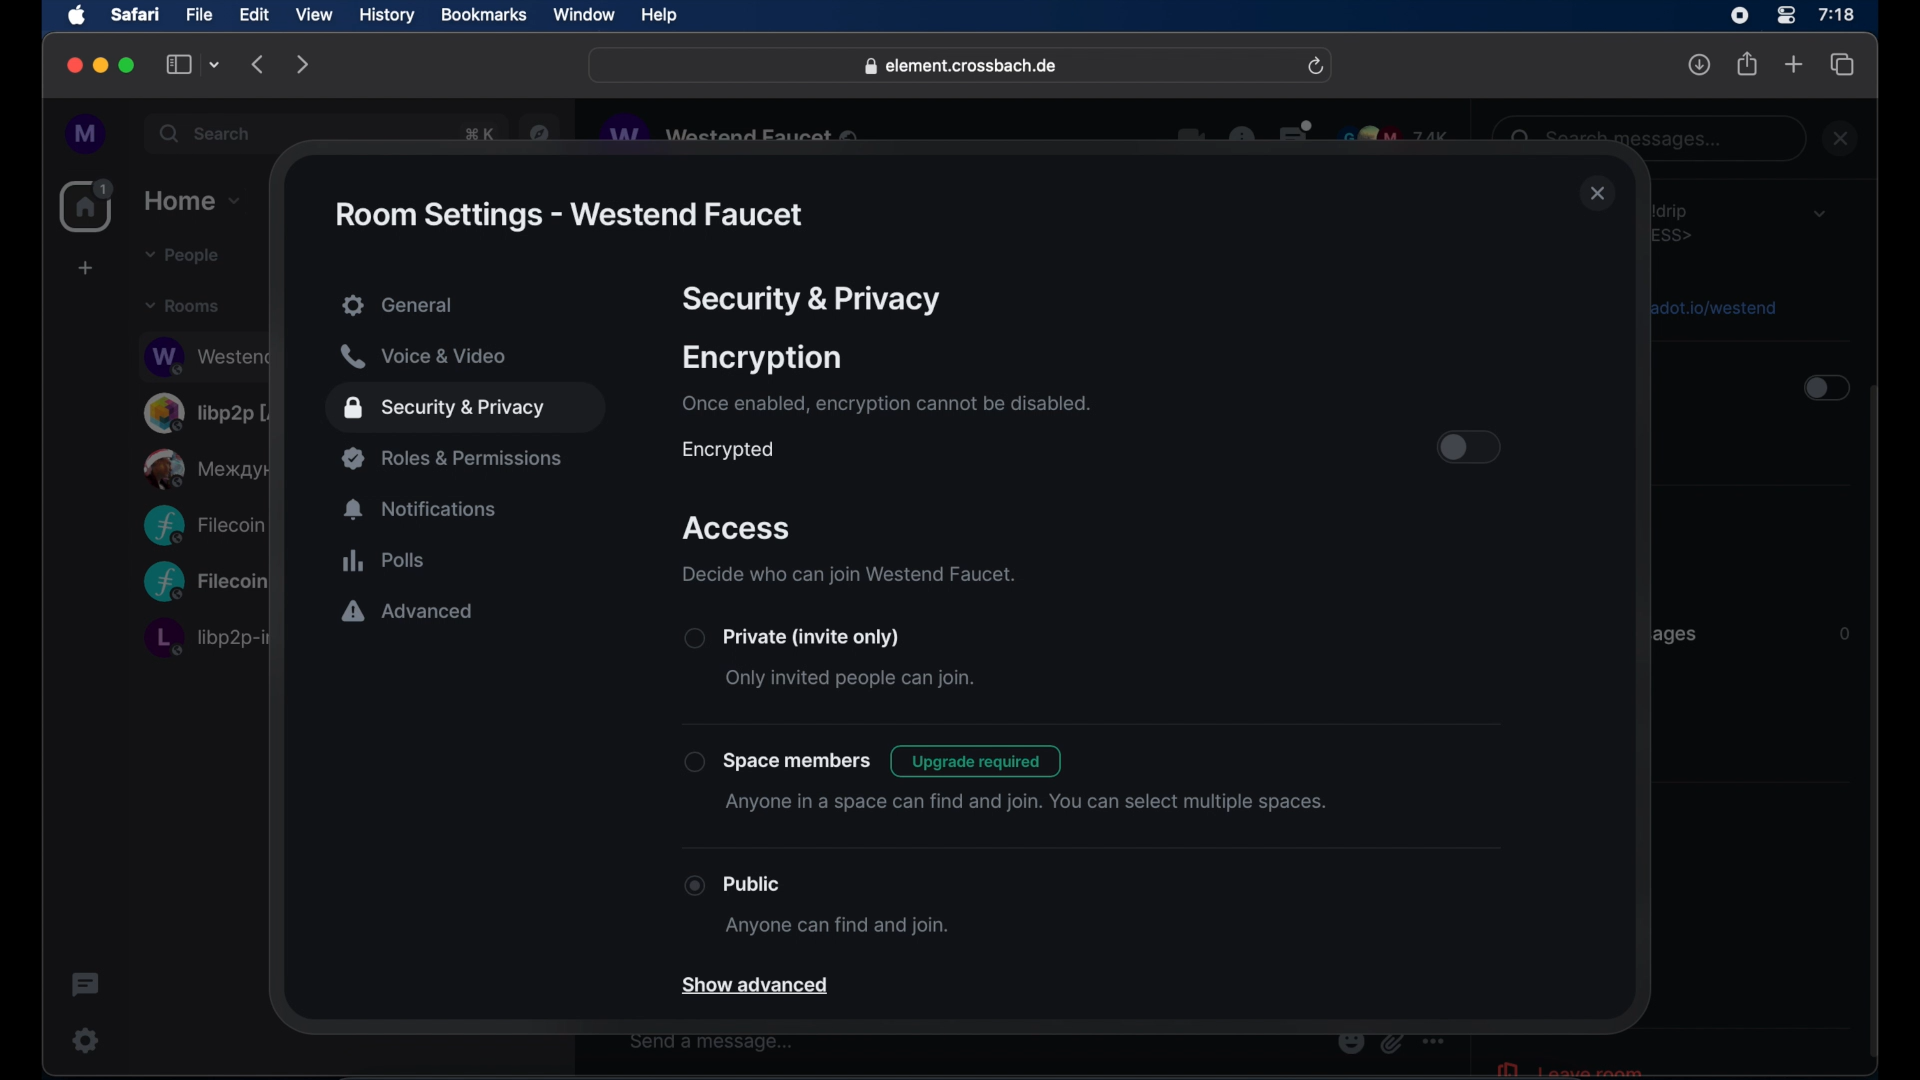  Describe the element at coordinates (422, 510) in the screenshot. I see `notifications` at that location.